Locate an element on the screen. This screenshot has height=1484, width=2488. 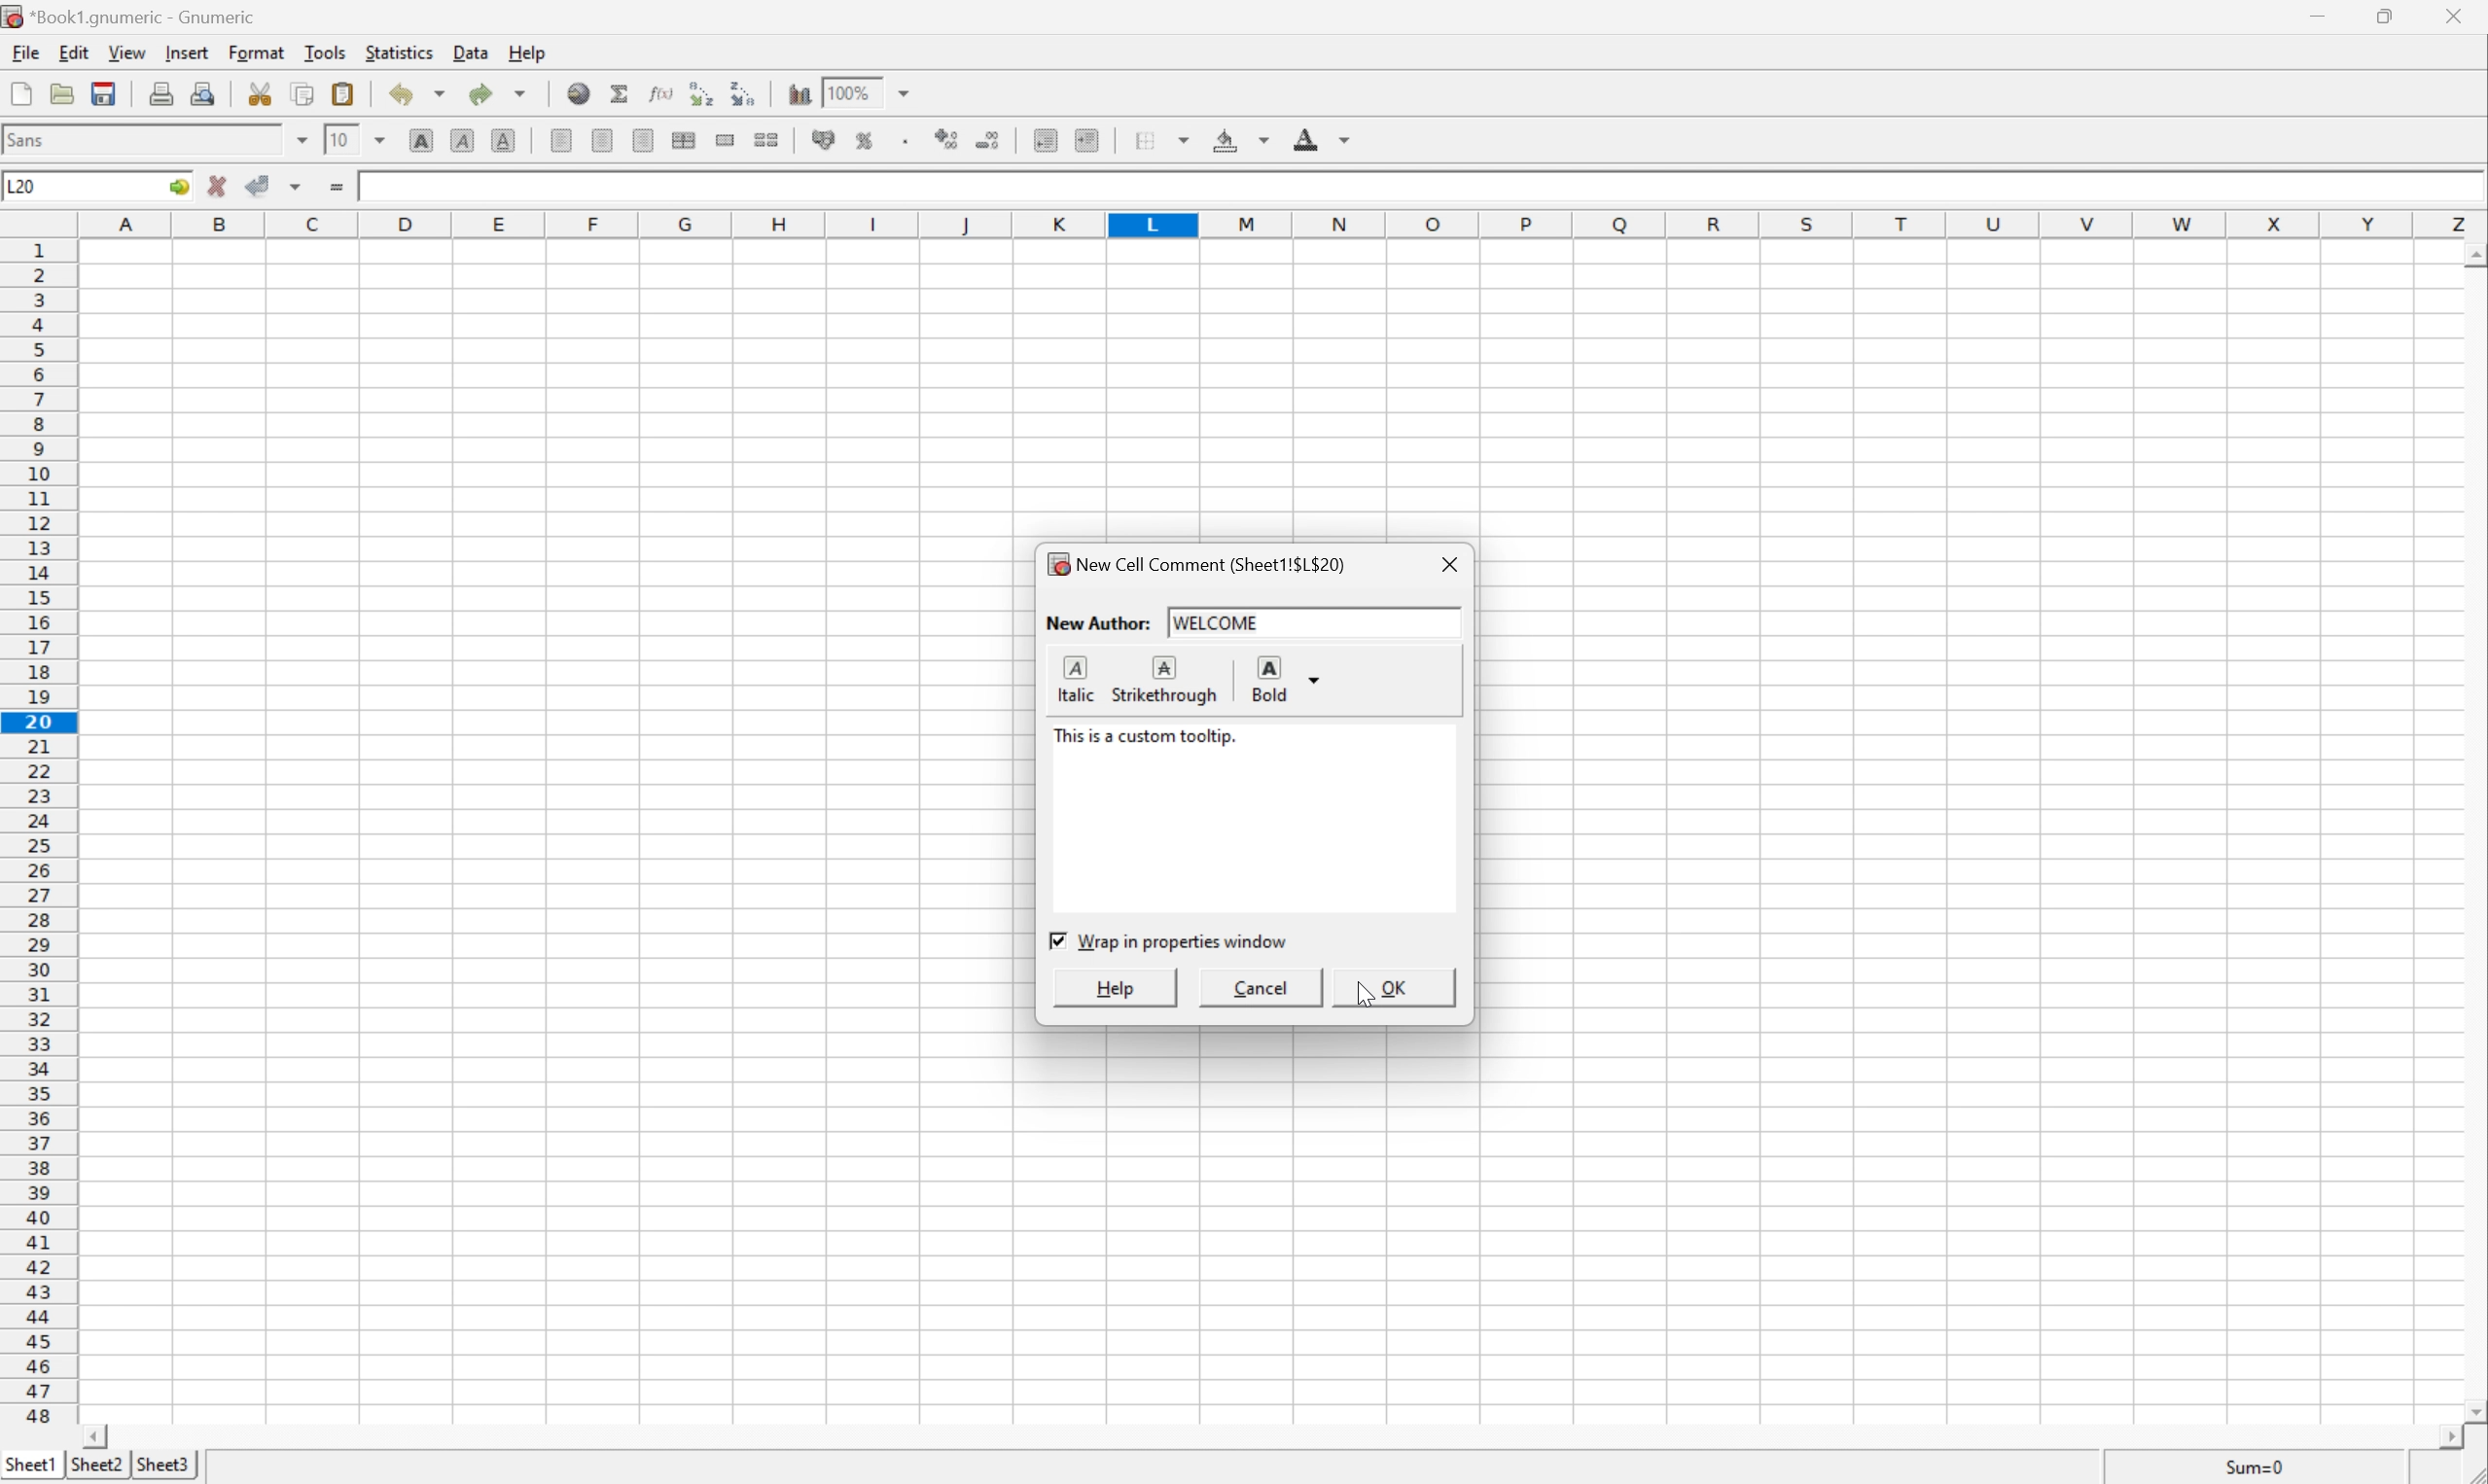
Background is located at coordinates (1241, 140).